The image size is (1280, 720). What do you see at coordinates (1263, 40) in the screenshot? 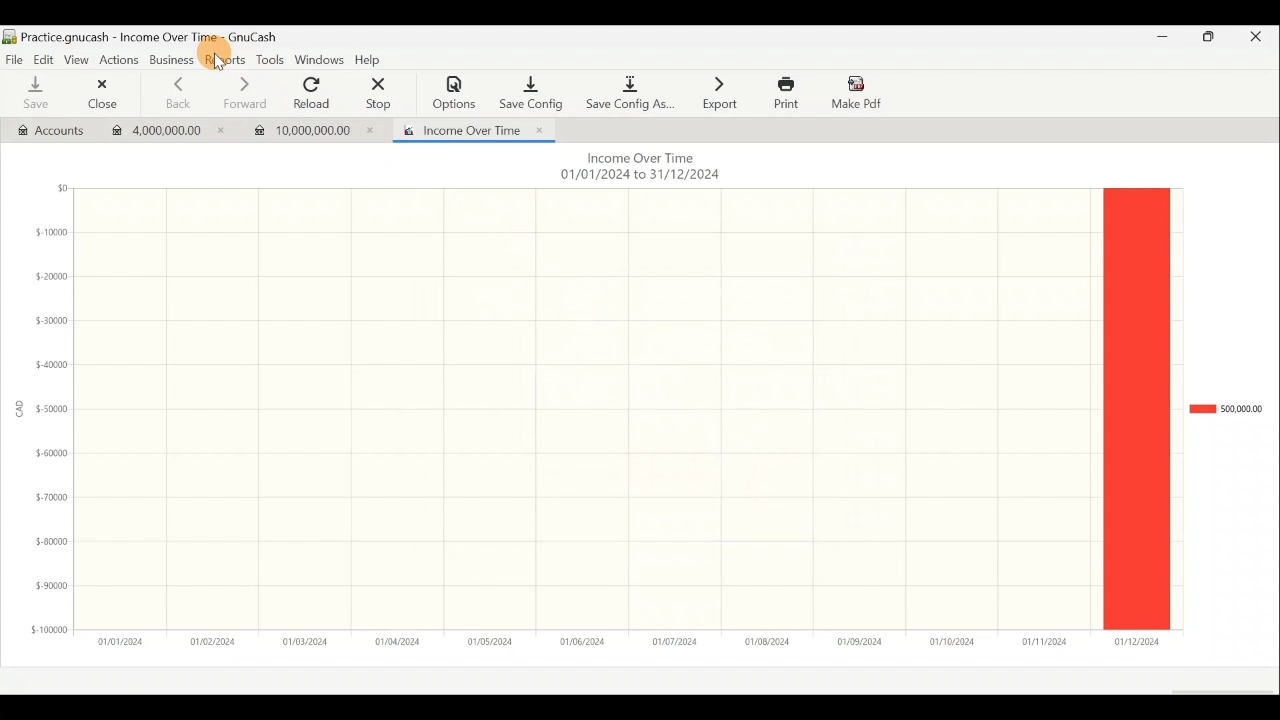
I see `Close` at bounding box center [1263, 40].